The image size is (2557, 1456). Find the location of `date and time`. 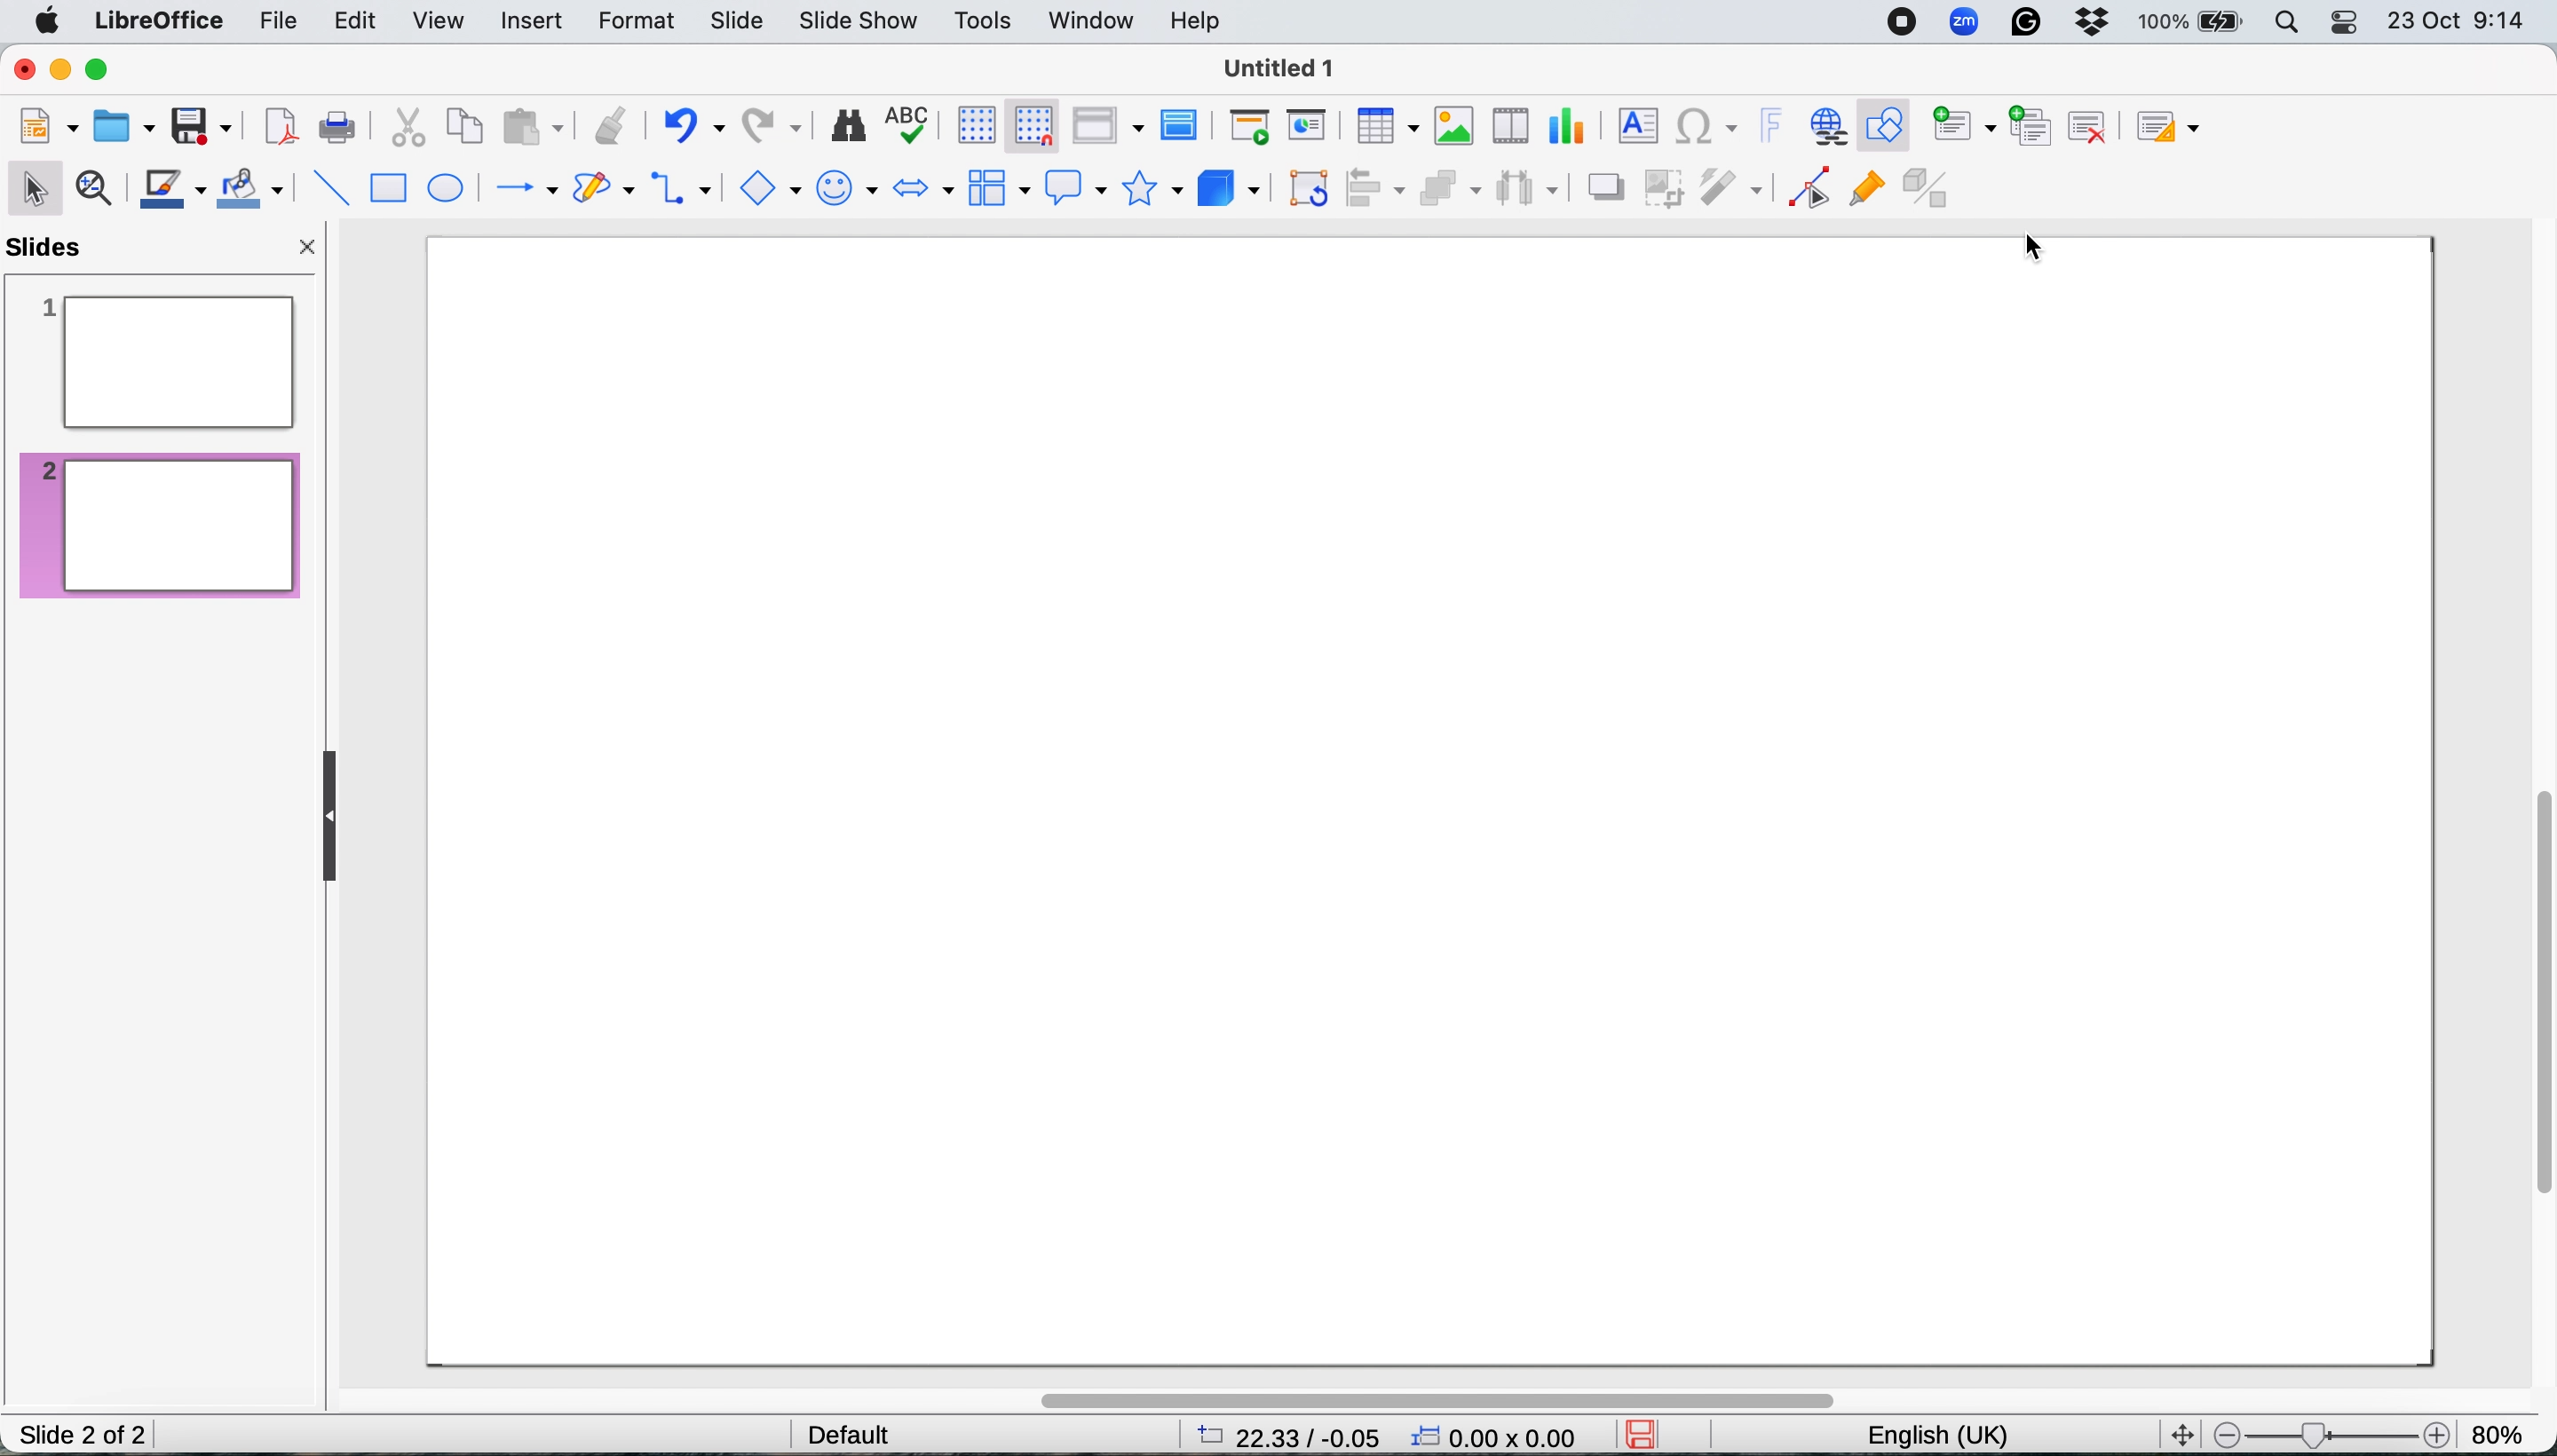

date and time is located at coordinates (2458, 24).